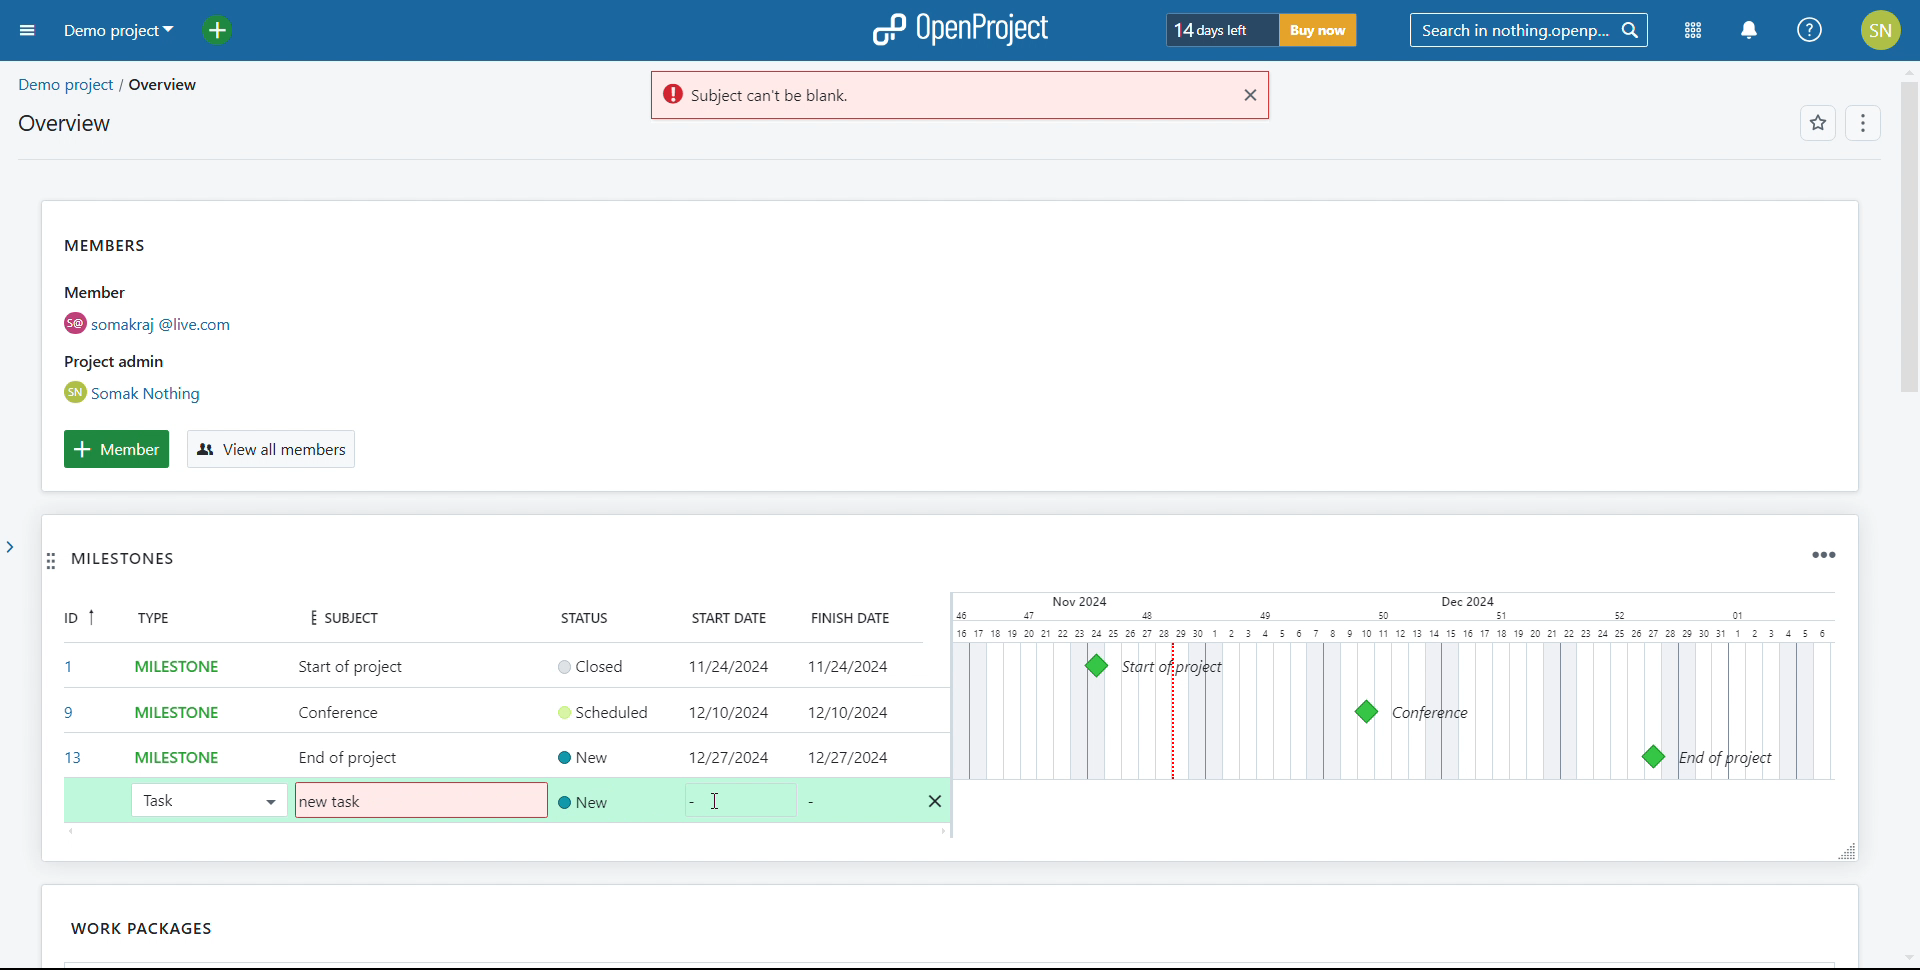 Image resolution: width=1920 pixels, height=970 pixels. Describe the element at coordinates (609, 729) in the screenshot. I see `set status` at that location.